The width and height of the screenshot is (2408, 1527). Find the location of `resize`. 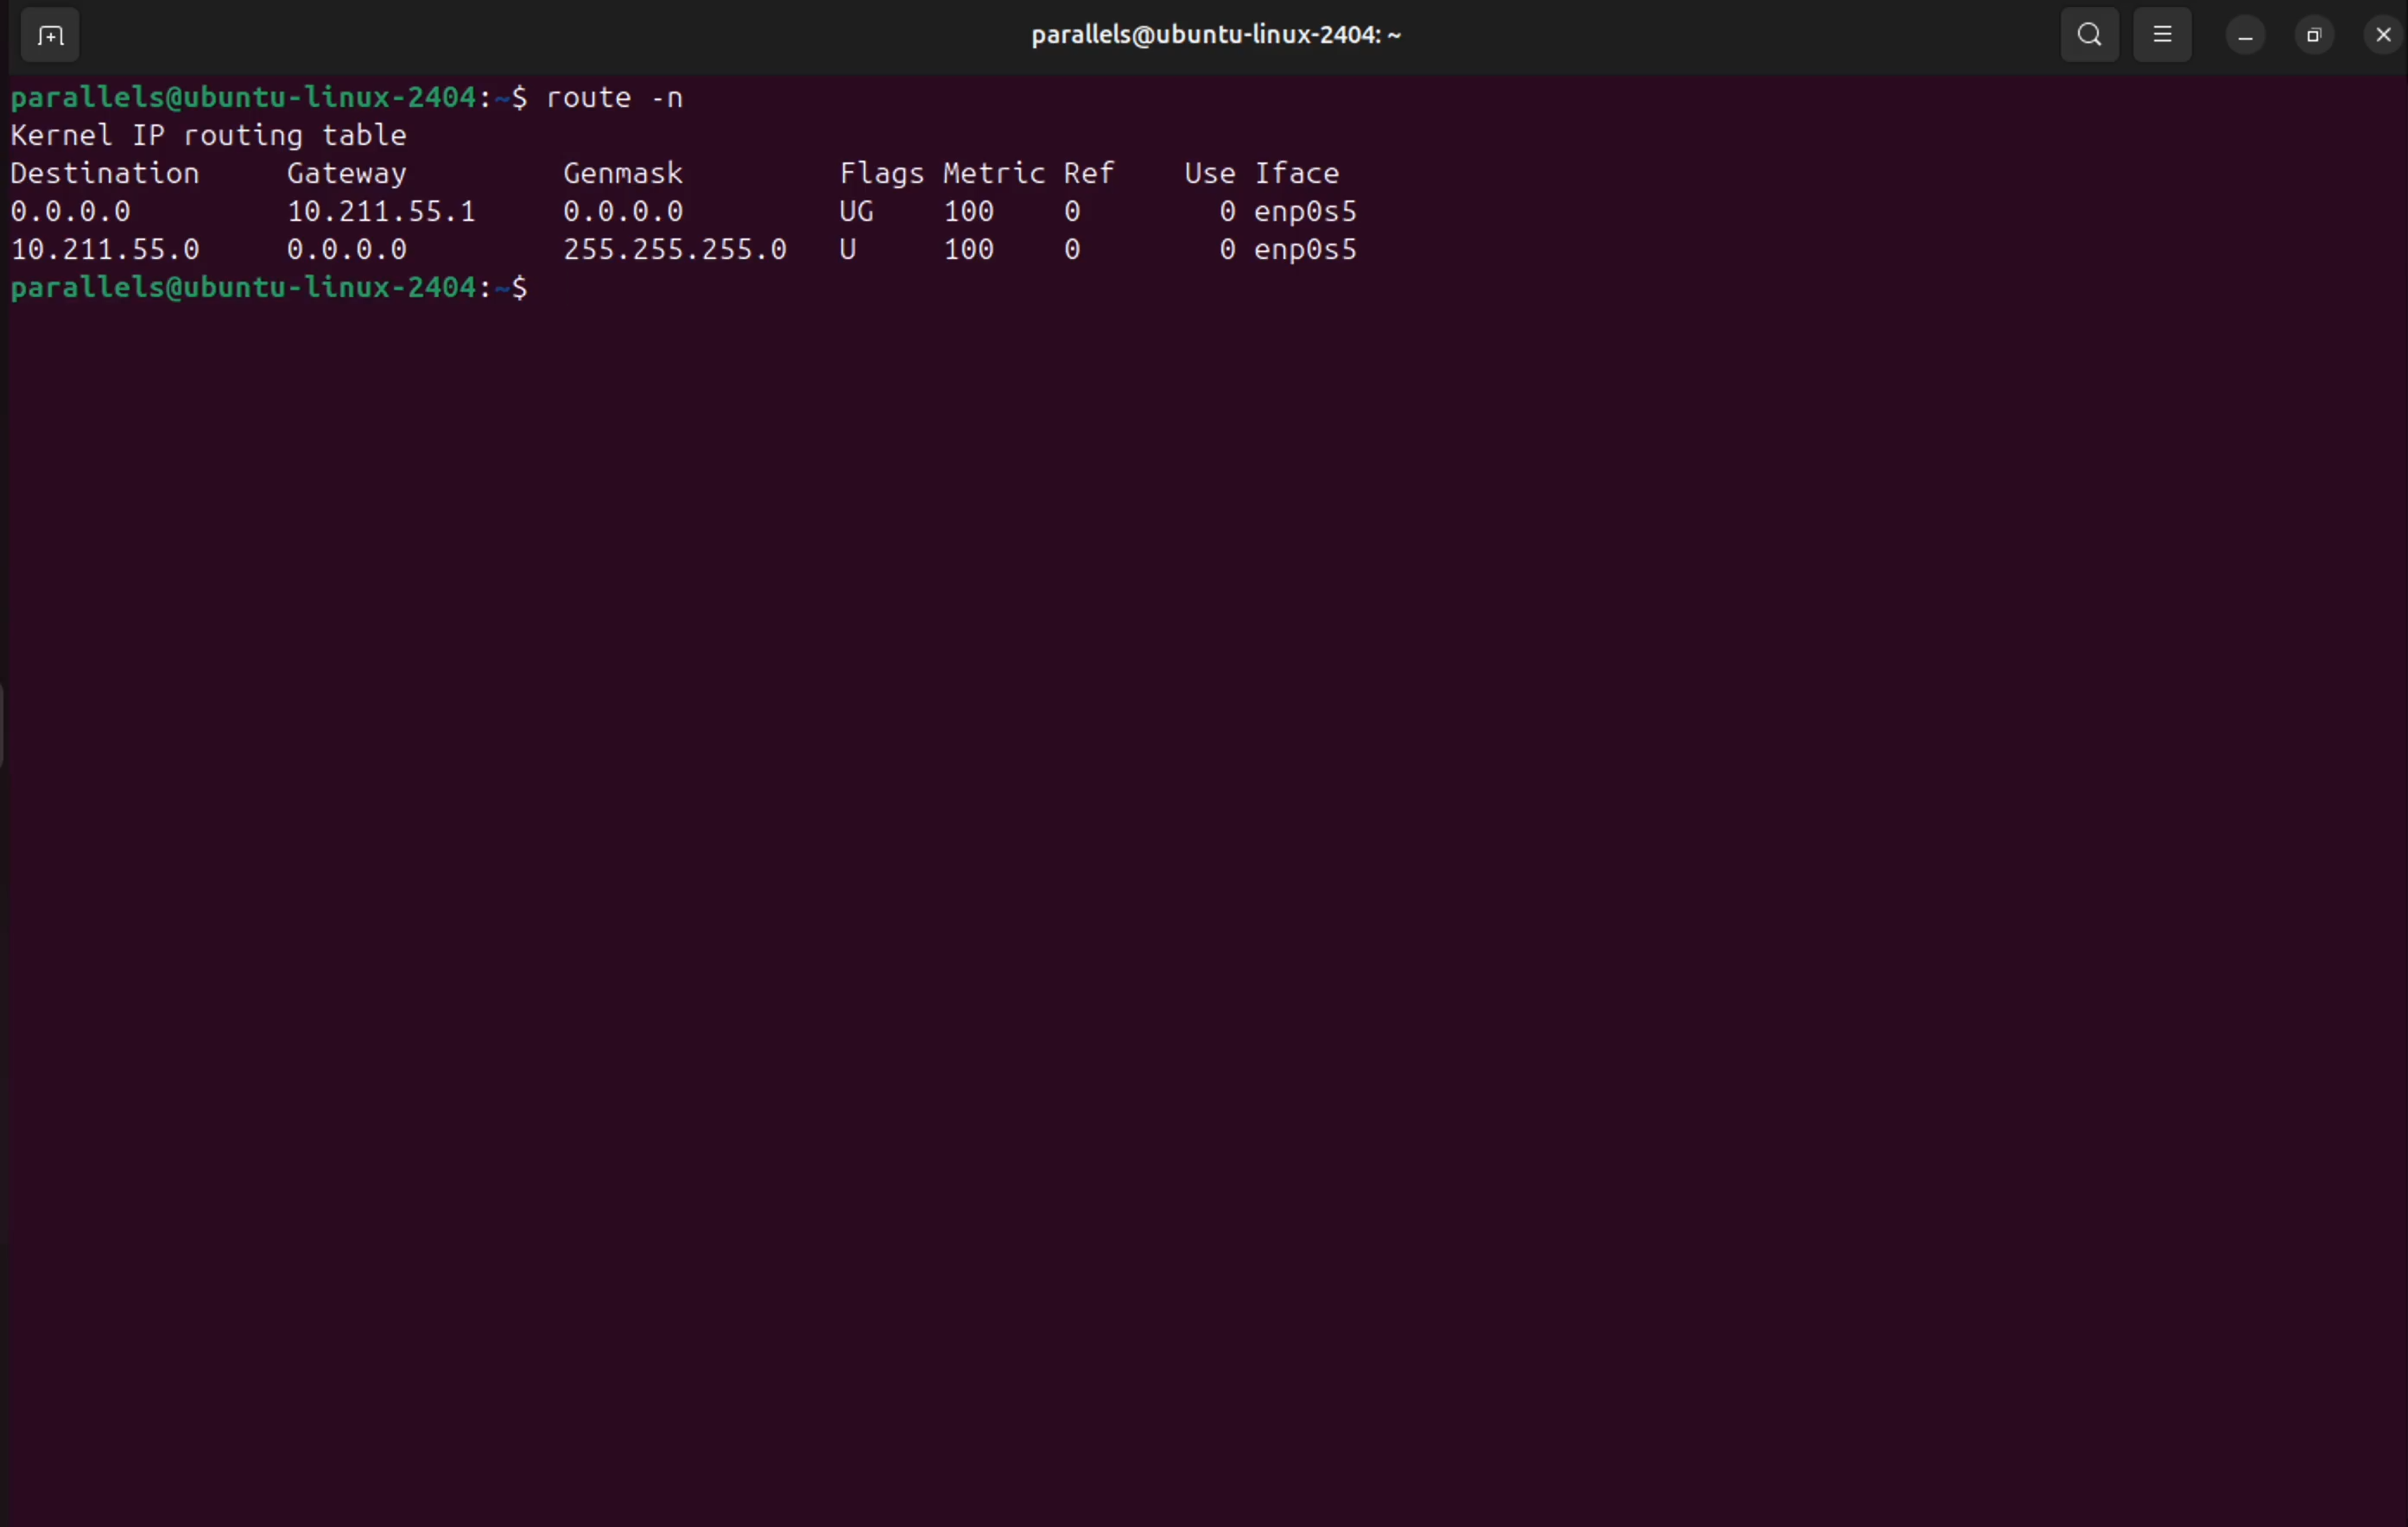

resize is located at coordinates (2312, 36).